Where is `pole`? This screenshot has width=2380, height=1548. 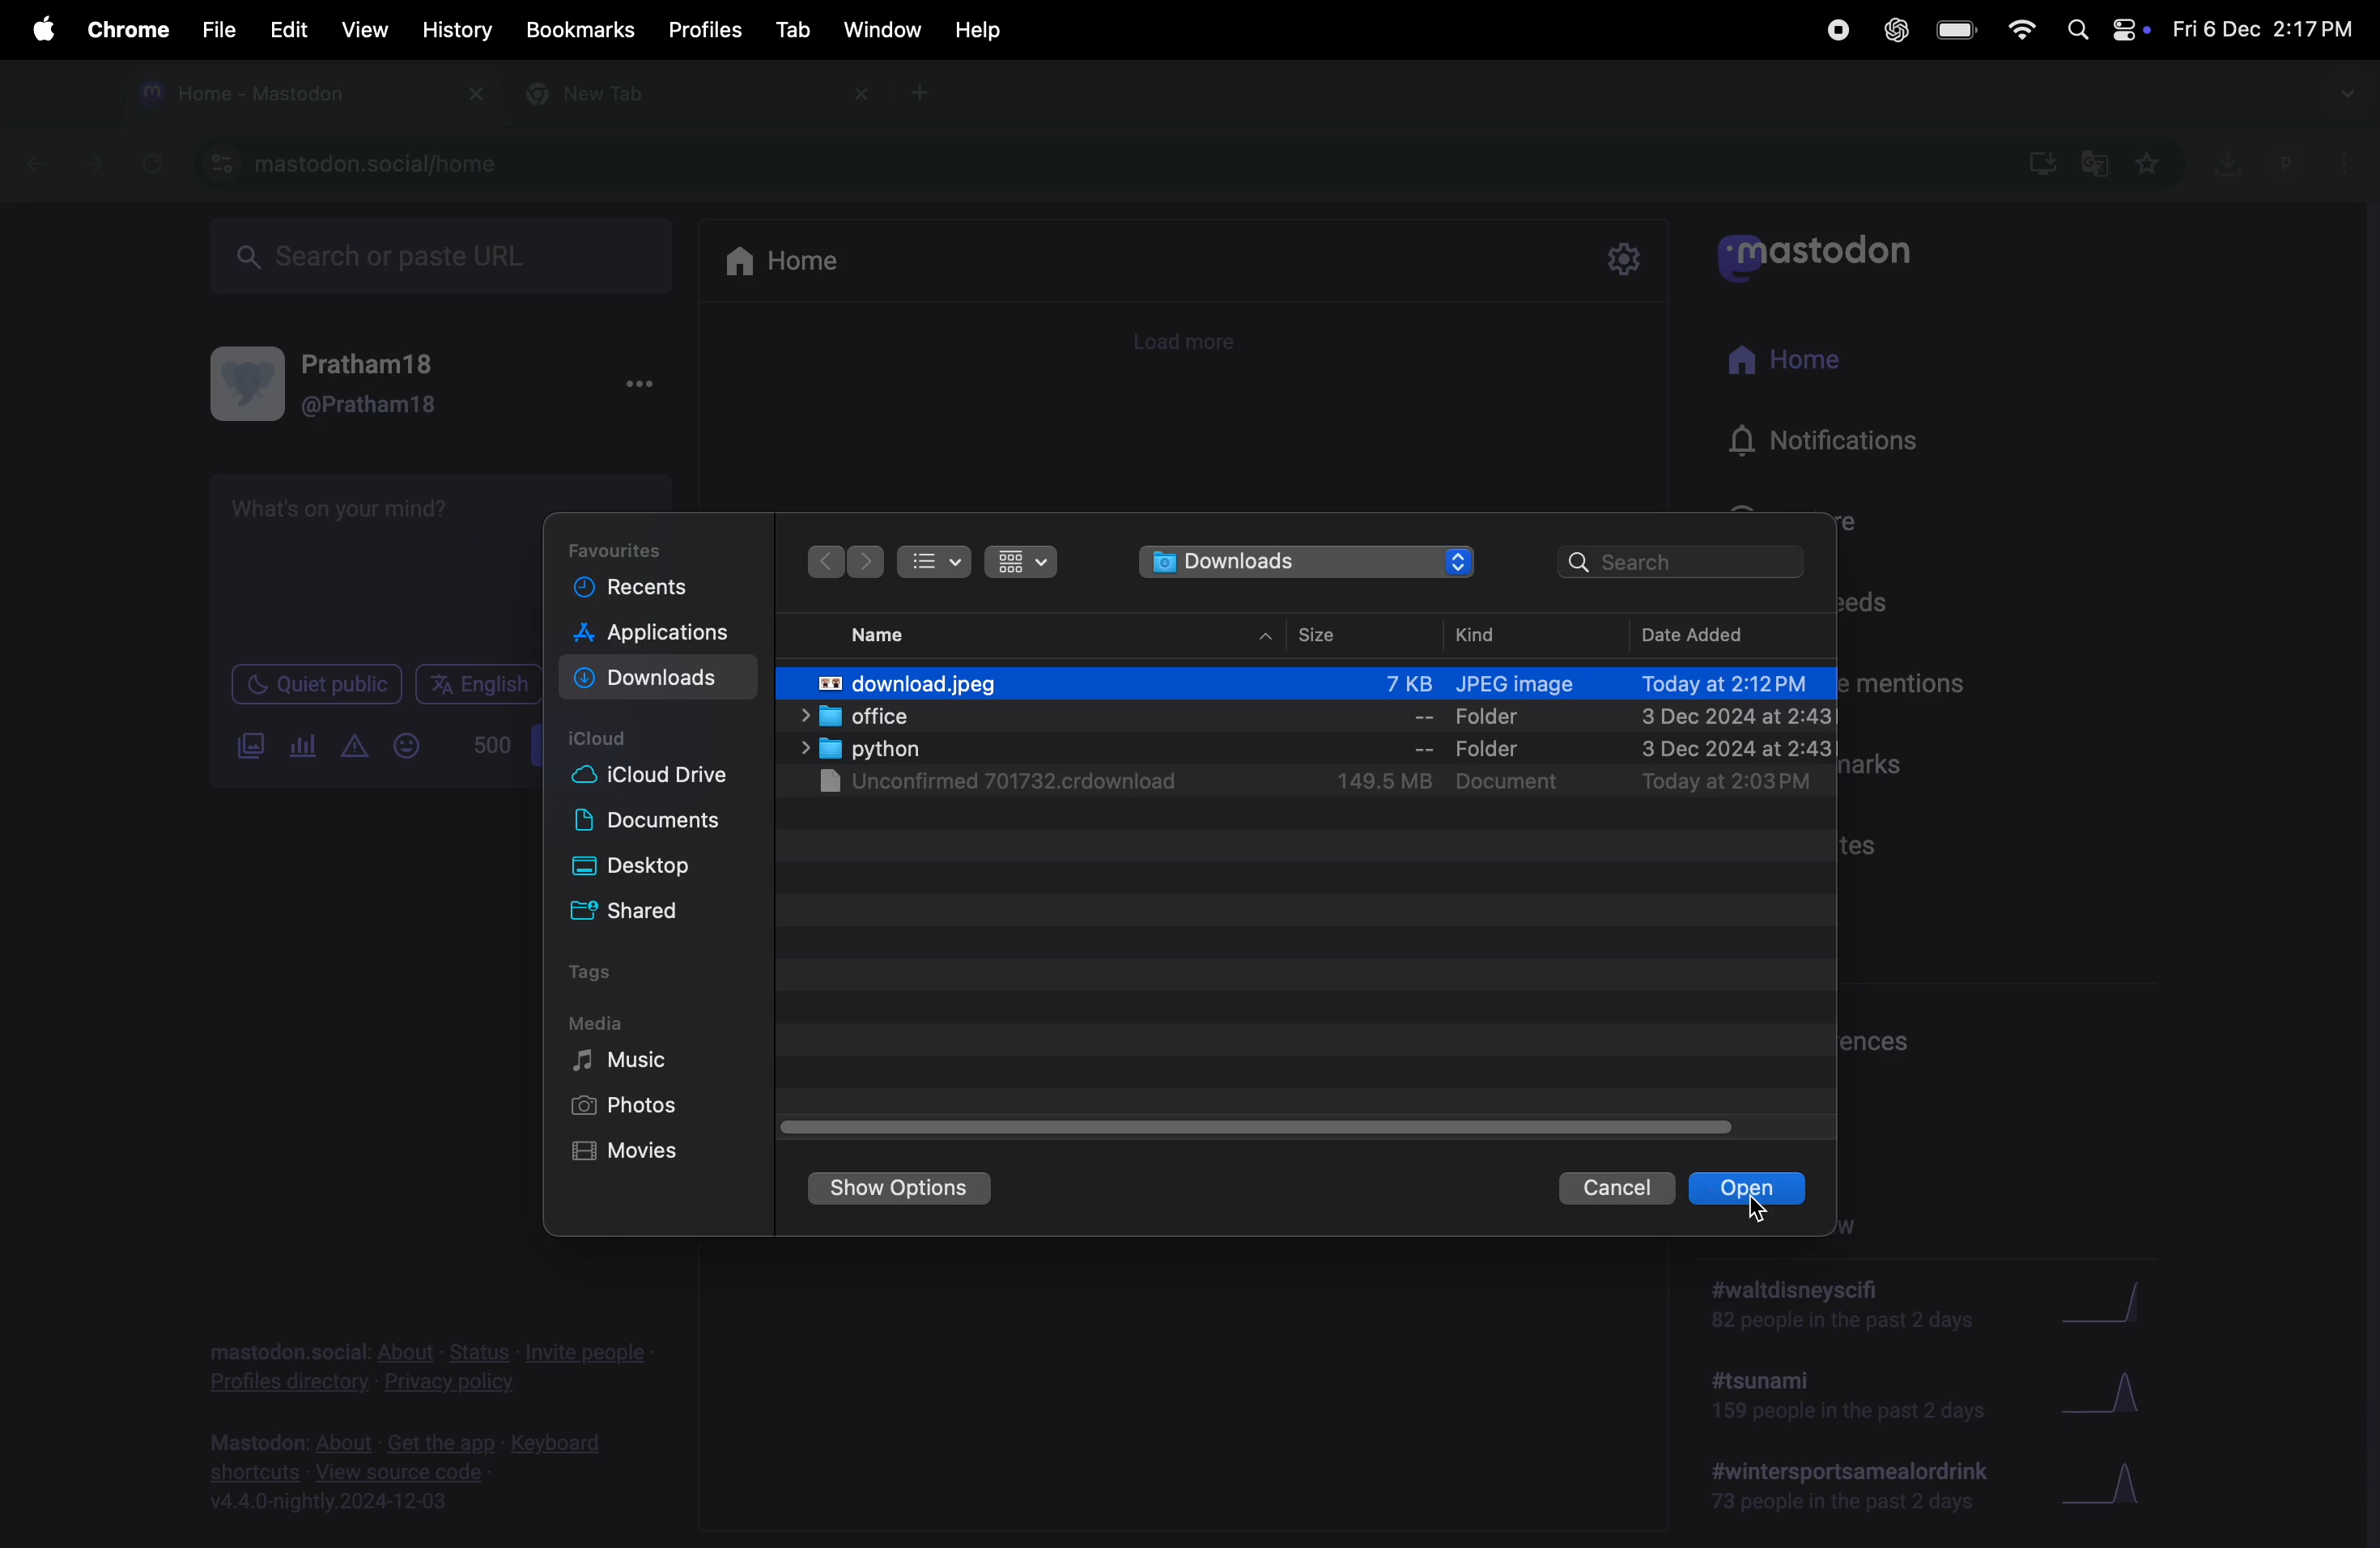 pole is located at coordinates (304, 745).